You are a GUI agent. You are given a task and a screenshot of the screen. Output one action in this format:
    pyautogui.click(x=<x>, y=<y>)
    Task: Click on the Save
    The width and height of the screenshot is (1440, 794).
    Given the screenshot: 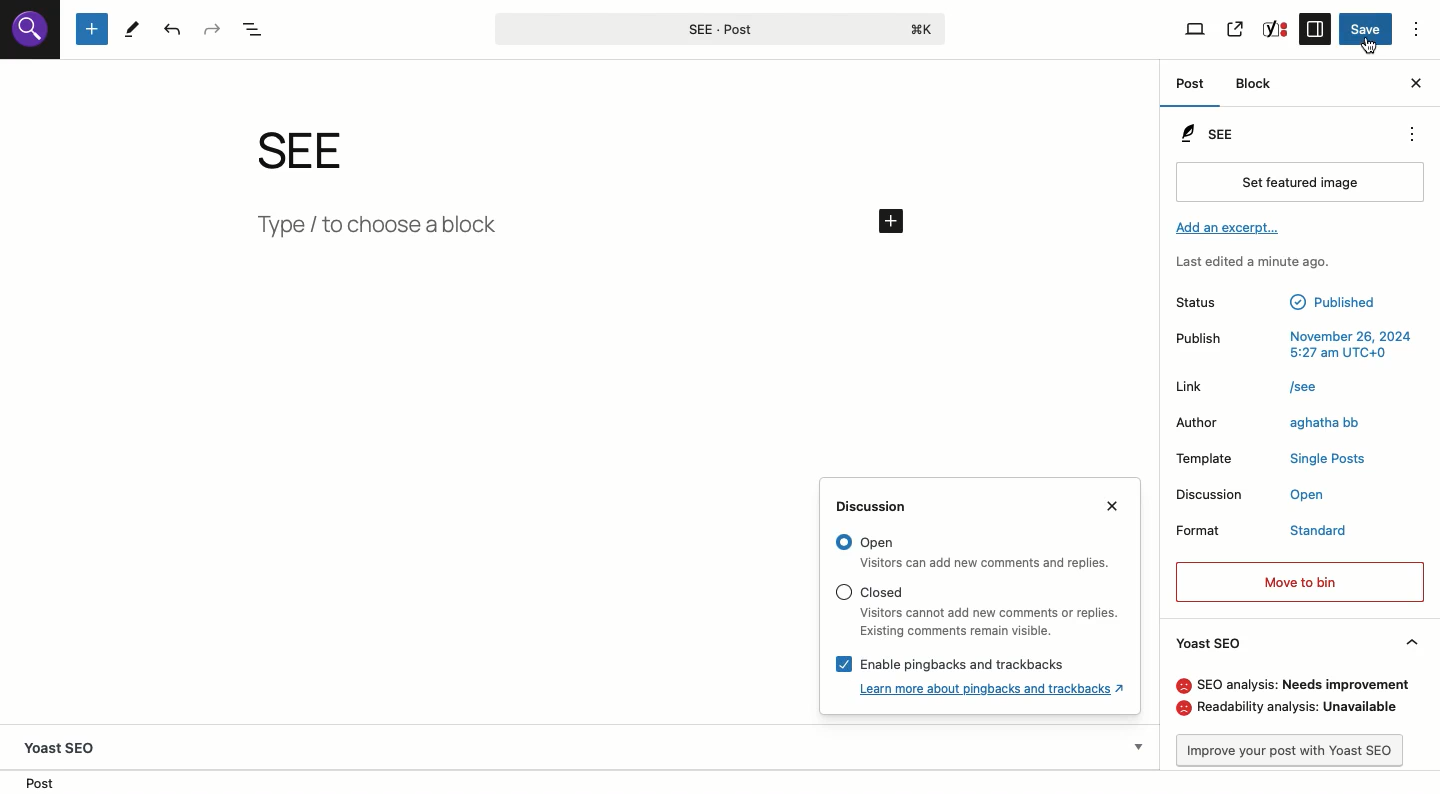 What is the action you would take?
    pyautogui.click(x=1367, y=30)
    